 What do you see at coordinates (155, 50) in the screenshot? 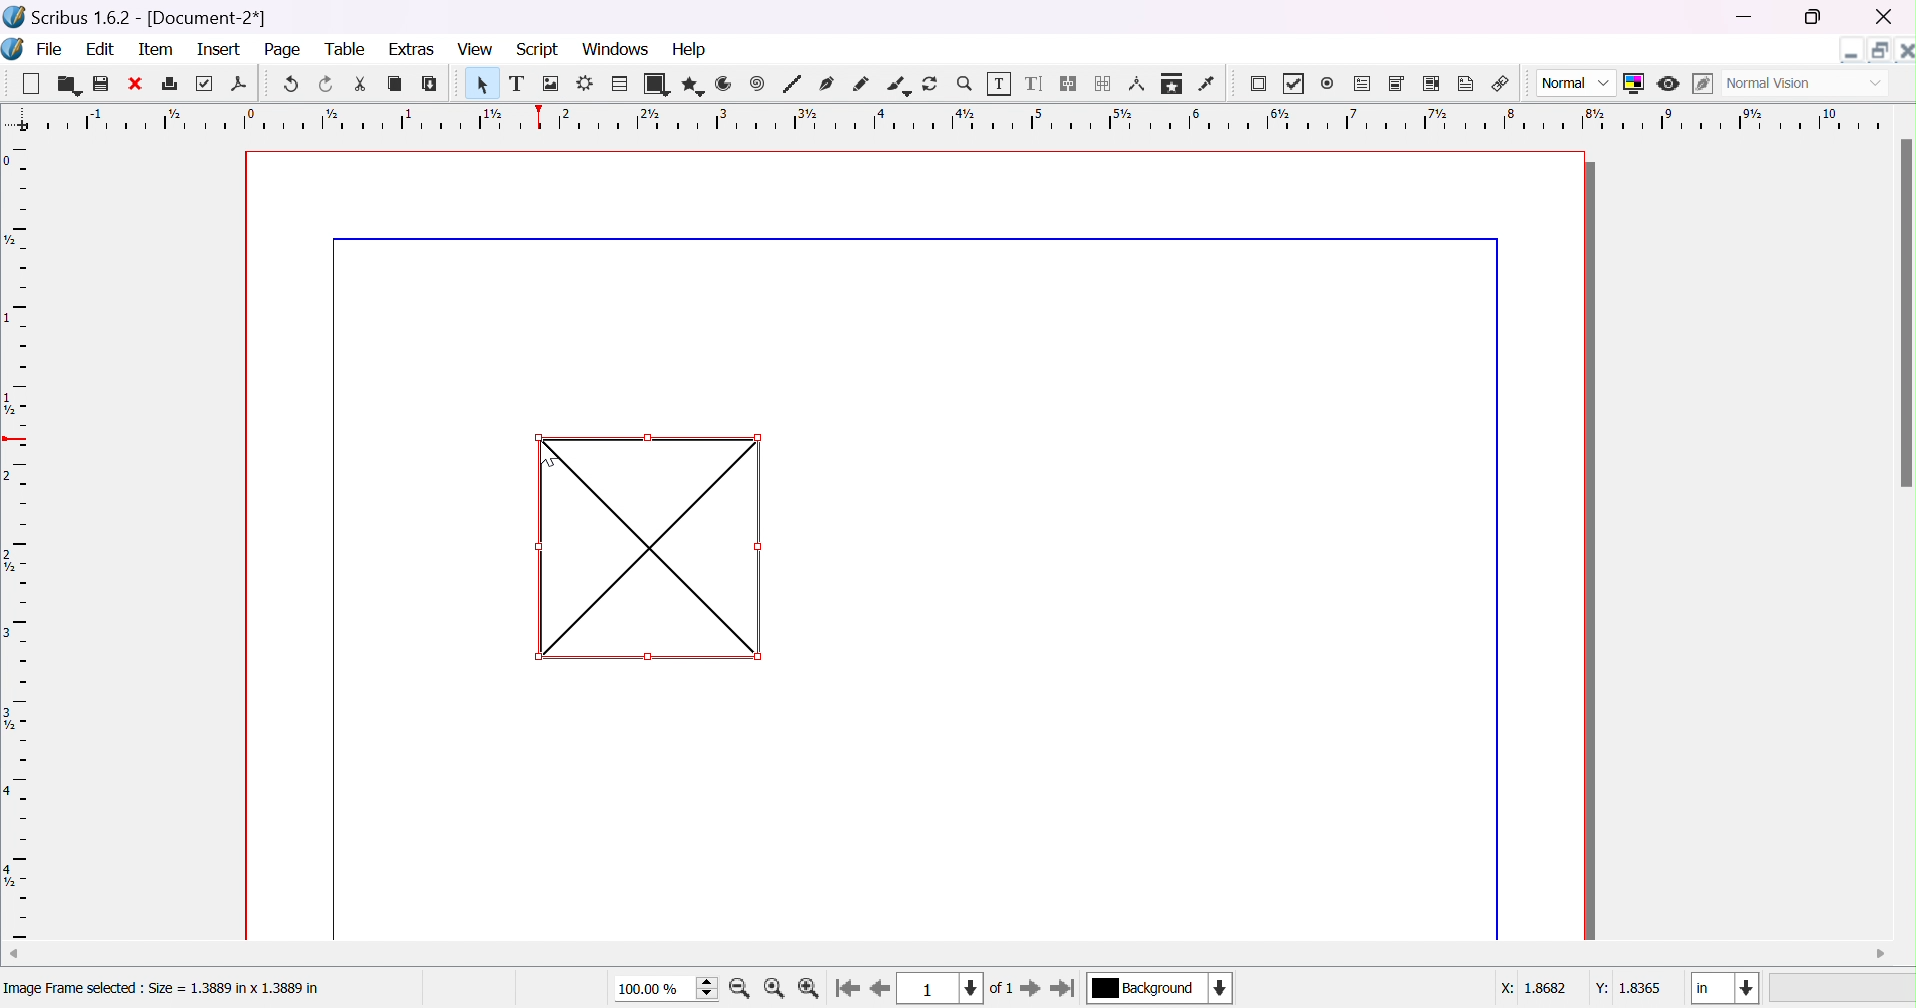
I see `item` at bounding box center [155, 50].